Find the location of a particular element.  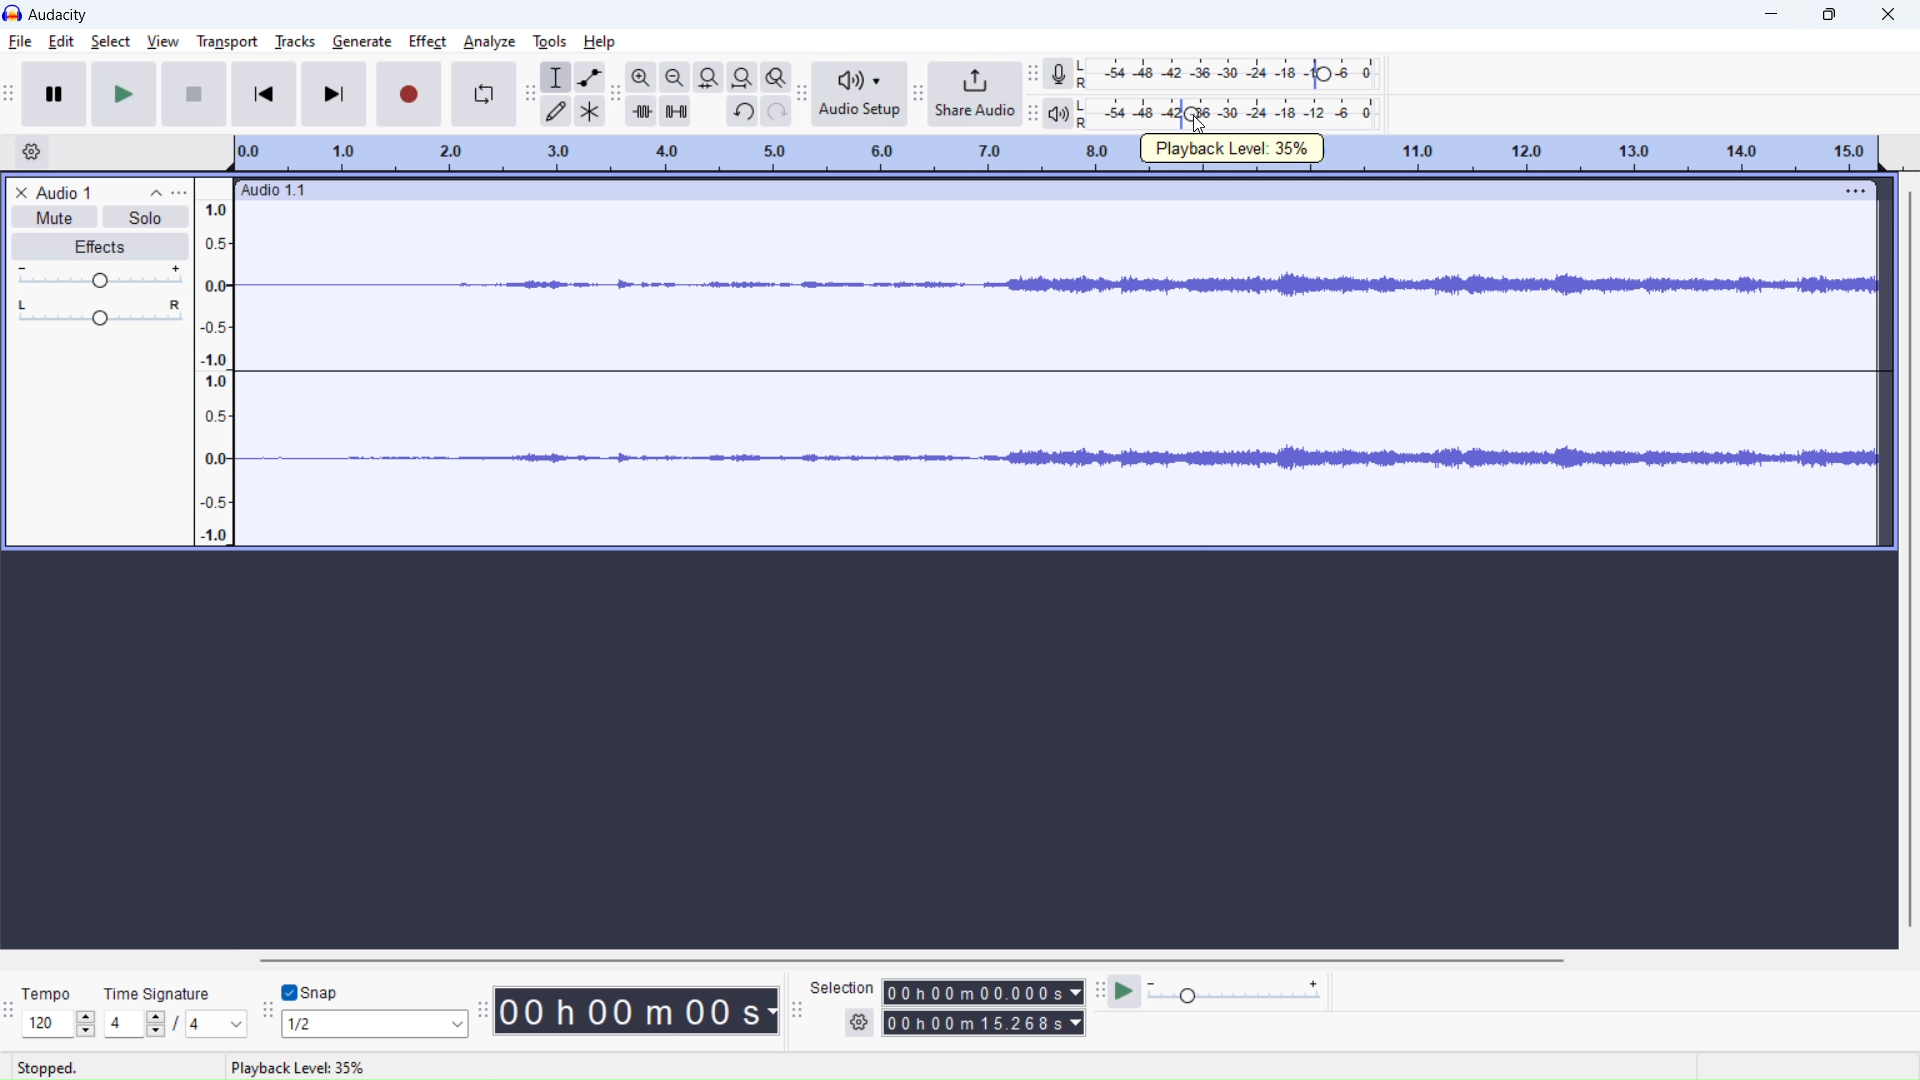

waveform is located at coordinates (1058, 461).